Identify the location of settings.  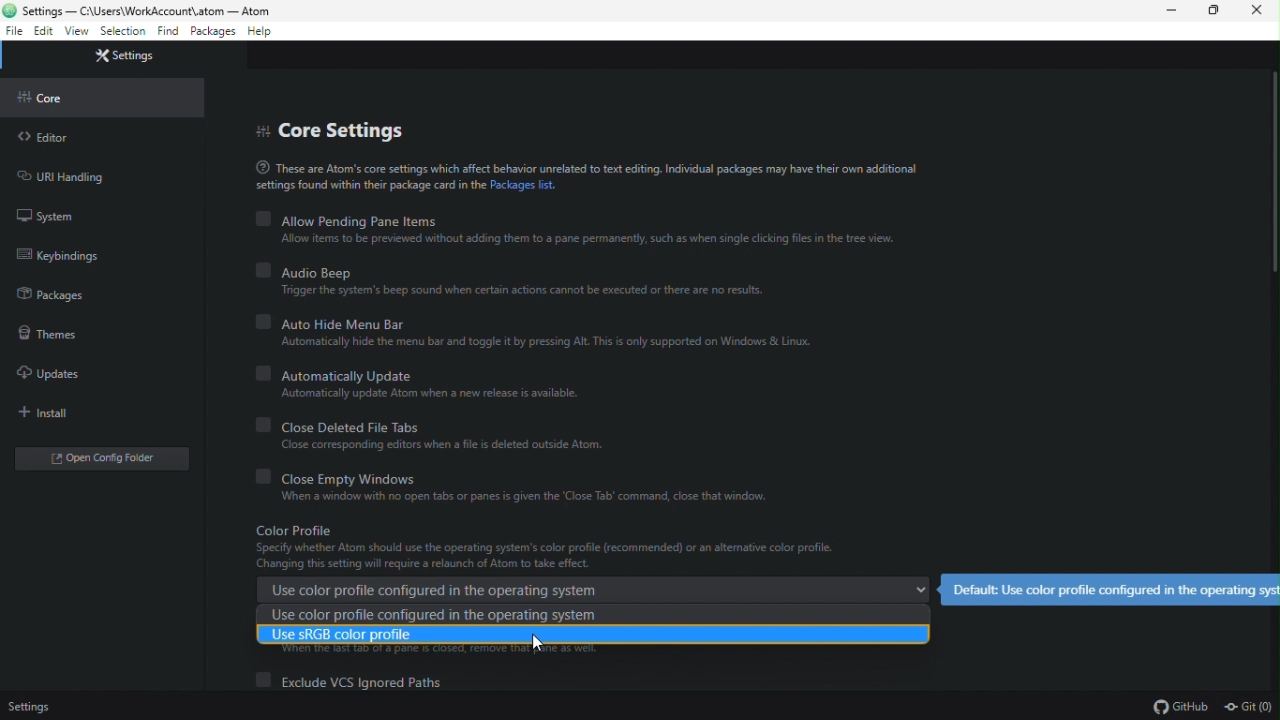
(131, 58).